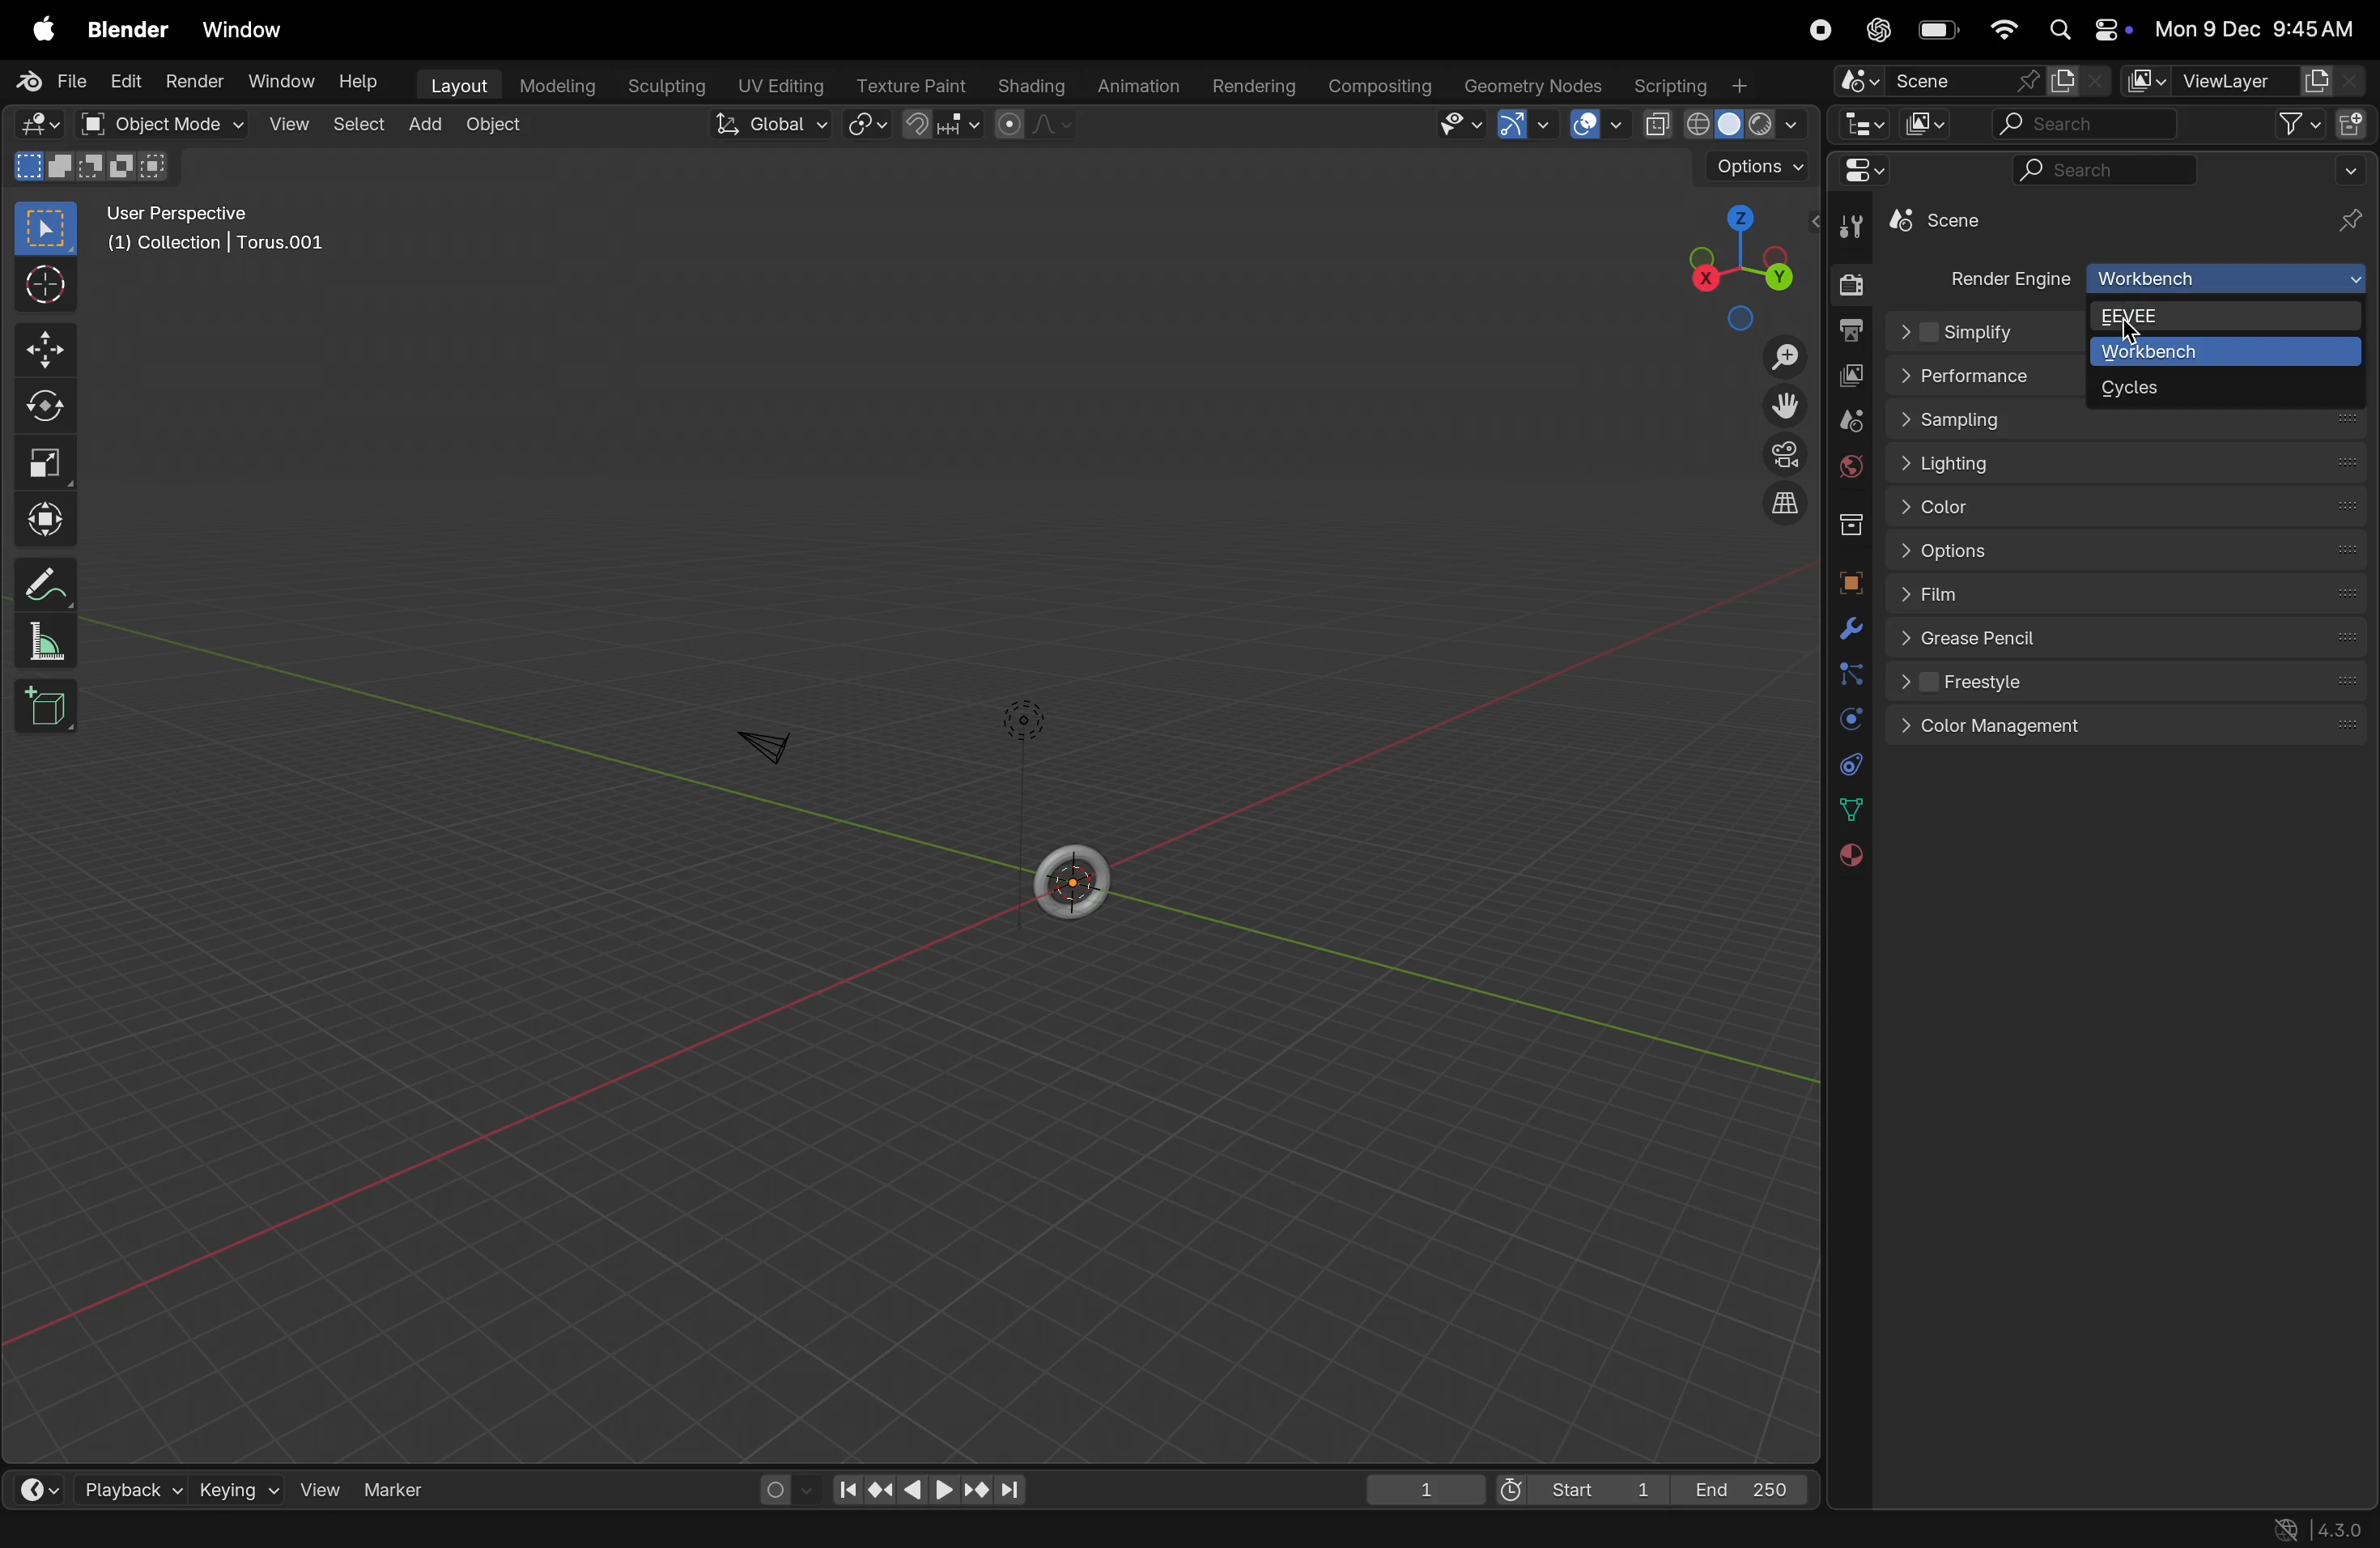 The height and width of the screenshot is (1548, 2380). Describe the element at coordinates (1591, 126) in the screenshot. I see `space` at that location.